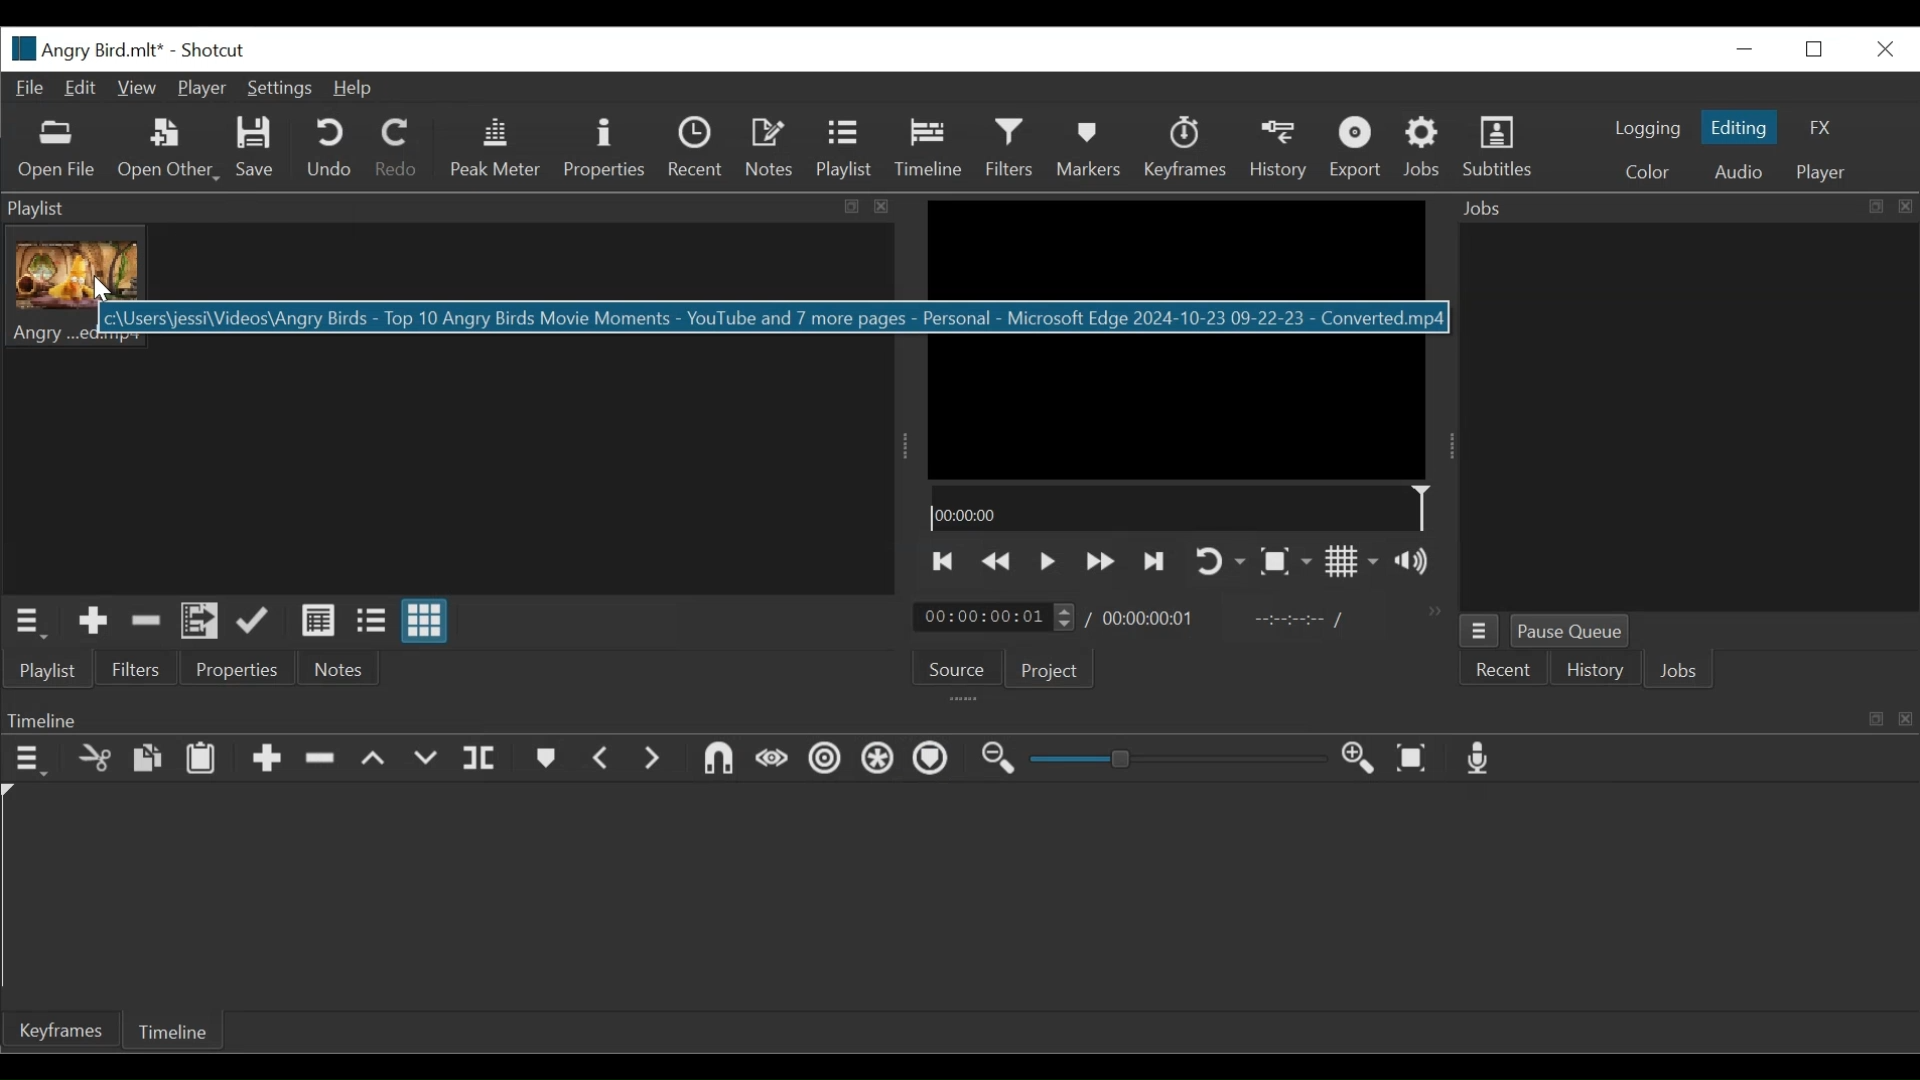 The width and height of the screenshot is (1920, 1080). I want to click on Timeline, so click(931, 147).